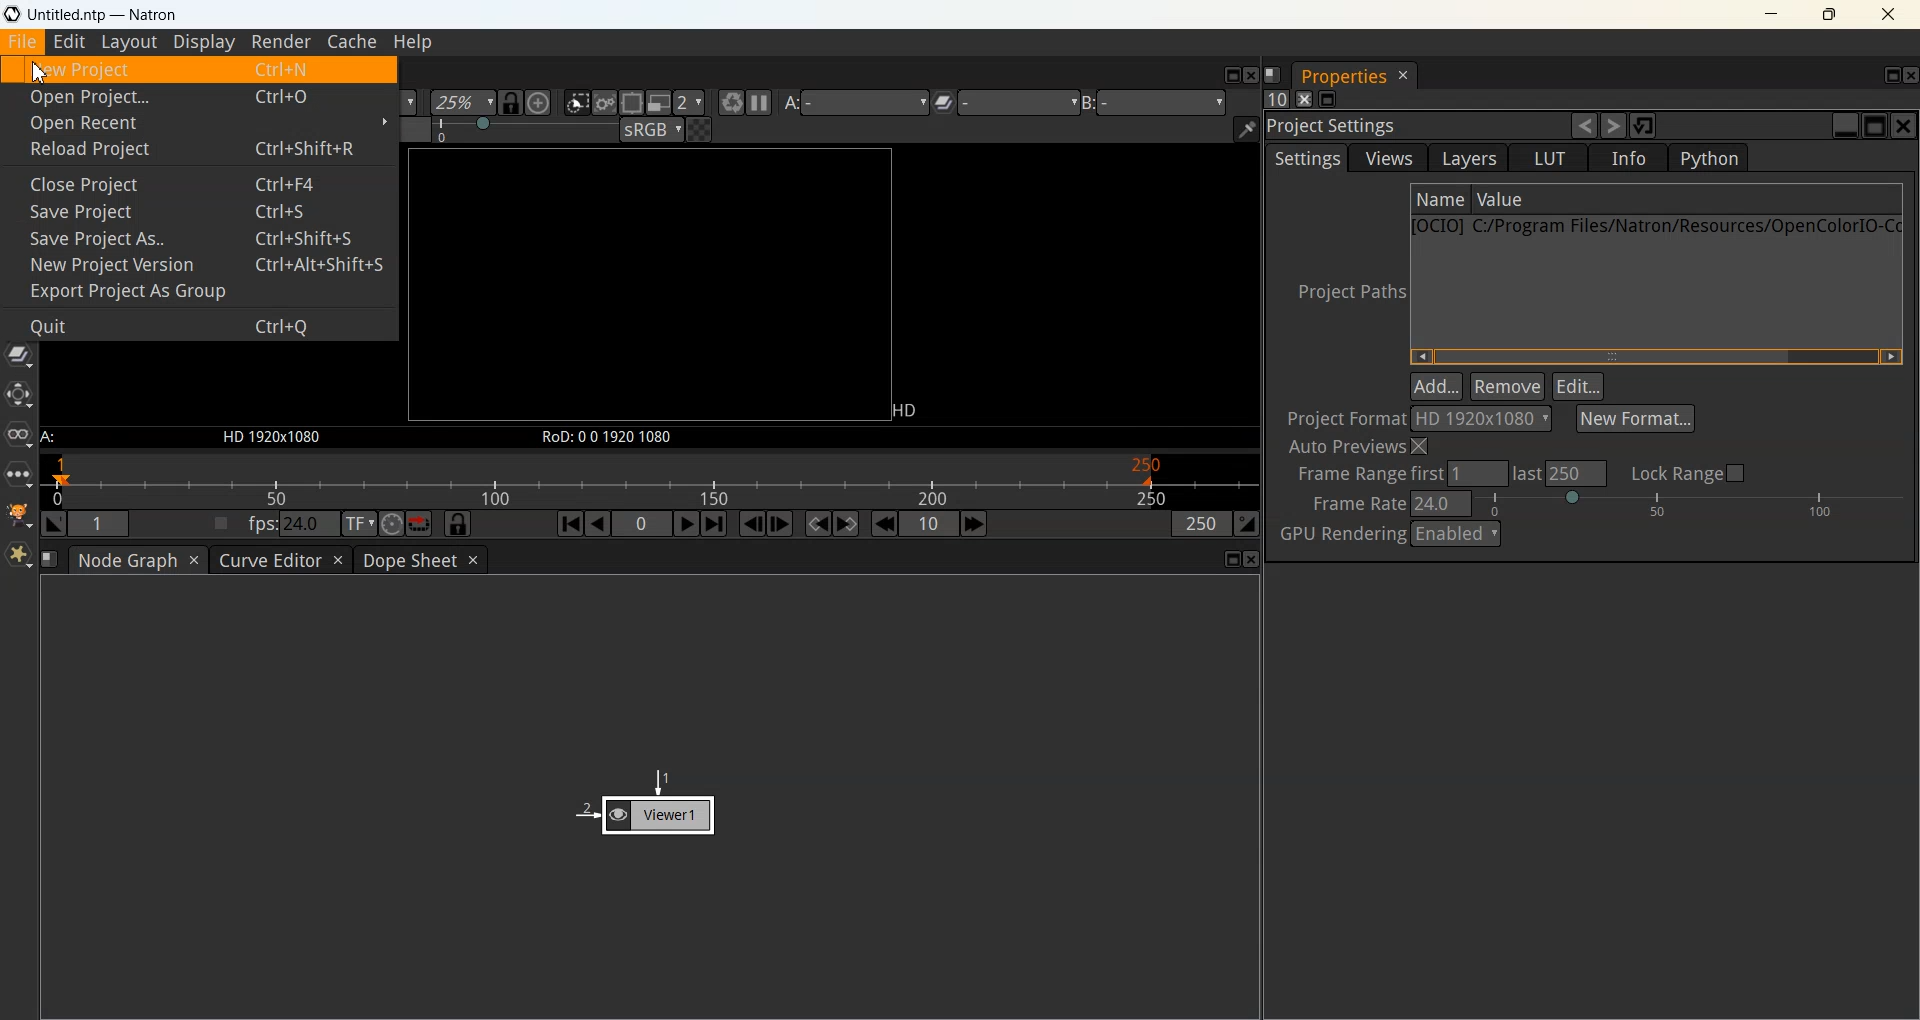  I want to click on New Format, so click(1635, 418).